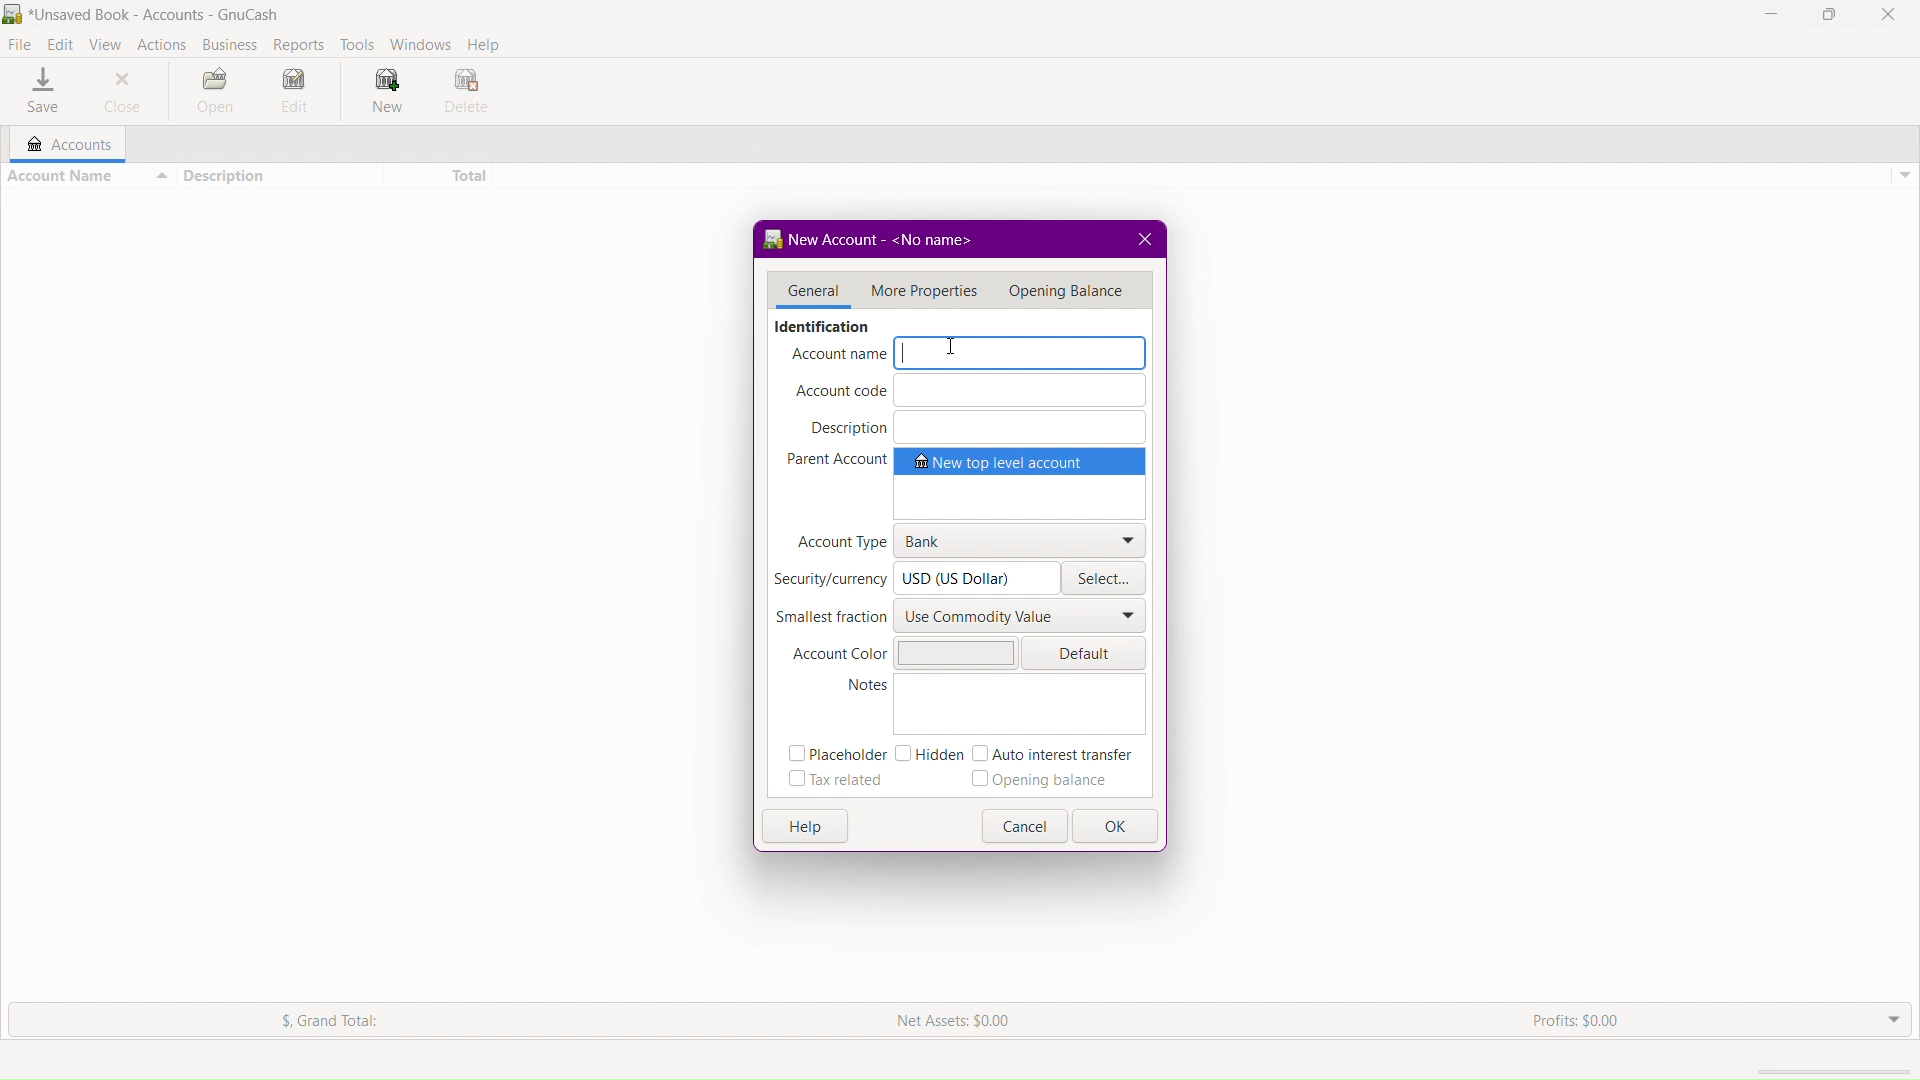 The width and height of the screenshot is (1920, 1080). What do you see at coordinates (421, 42) in the screenshot?
I see `Windows` at bounding box center [421, 42].